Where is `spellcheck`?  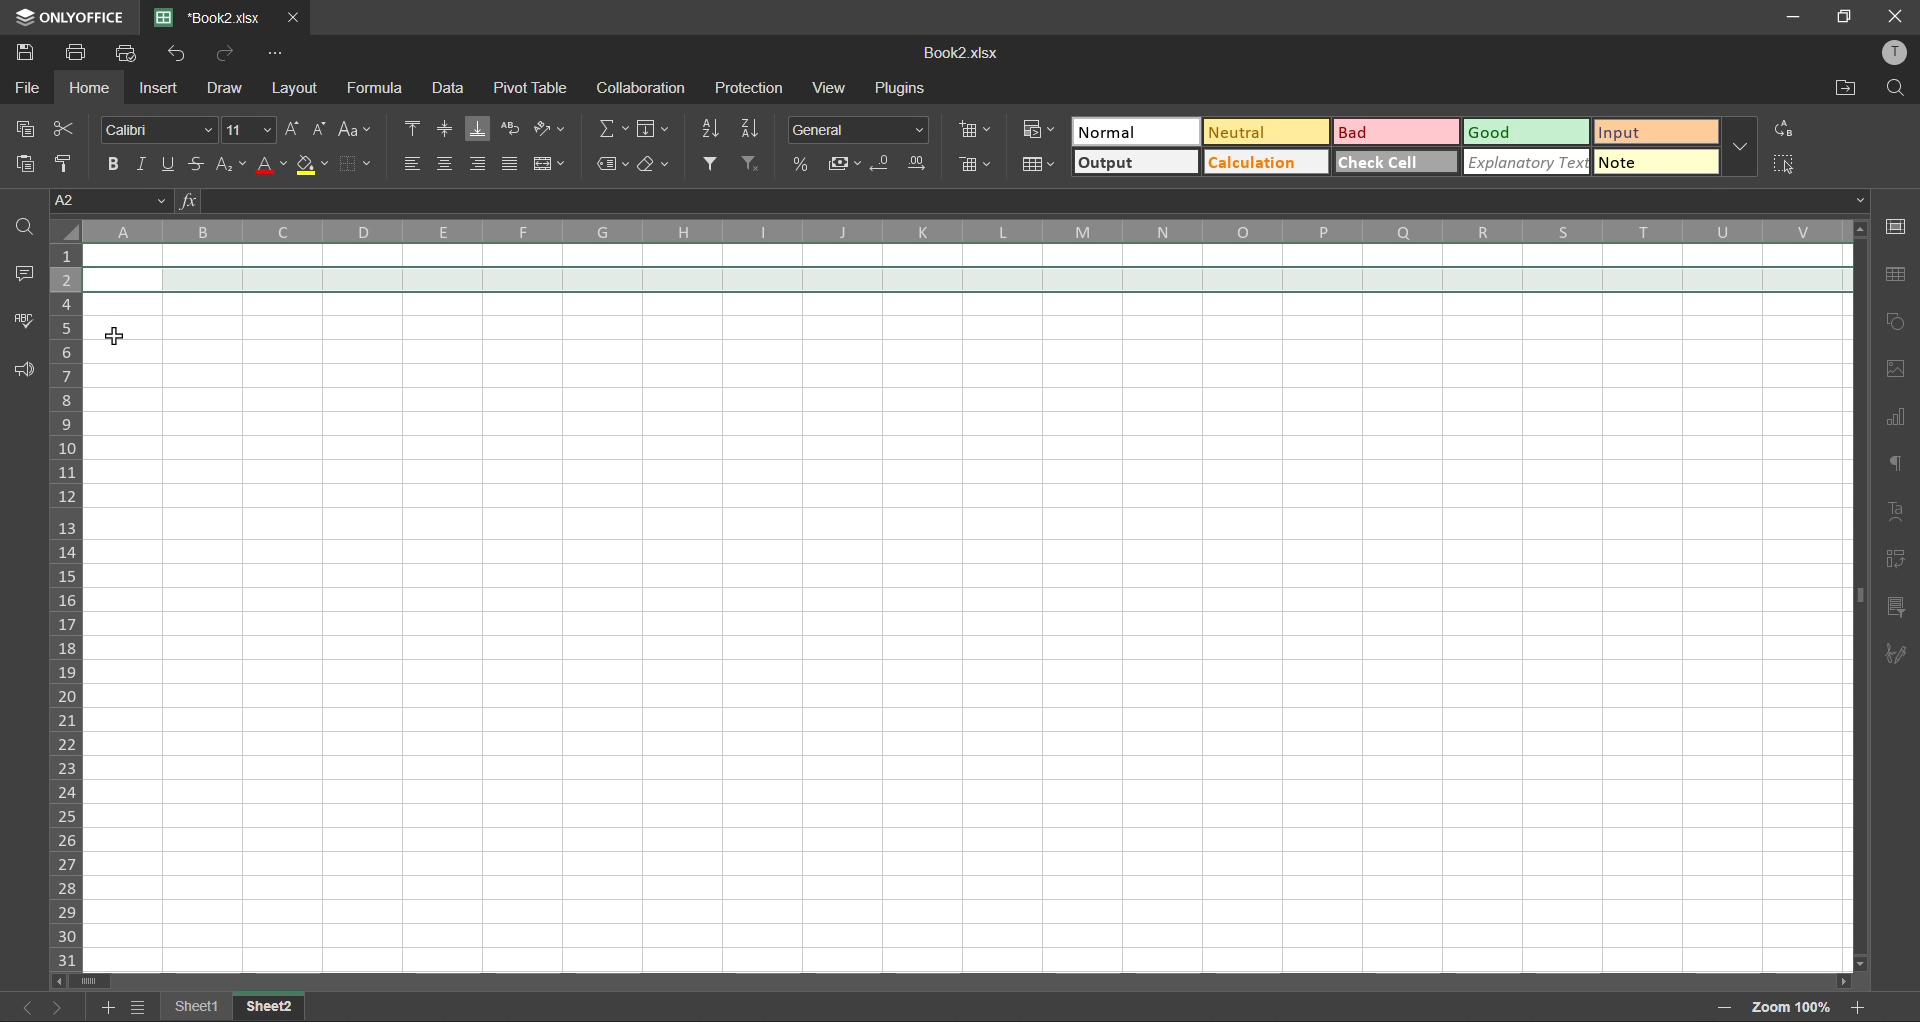 spellcheck is located at coordinates (24, 323).